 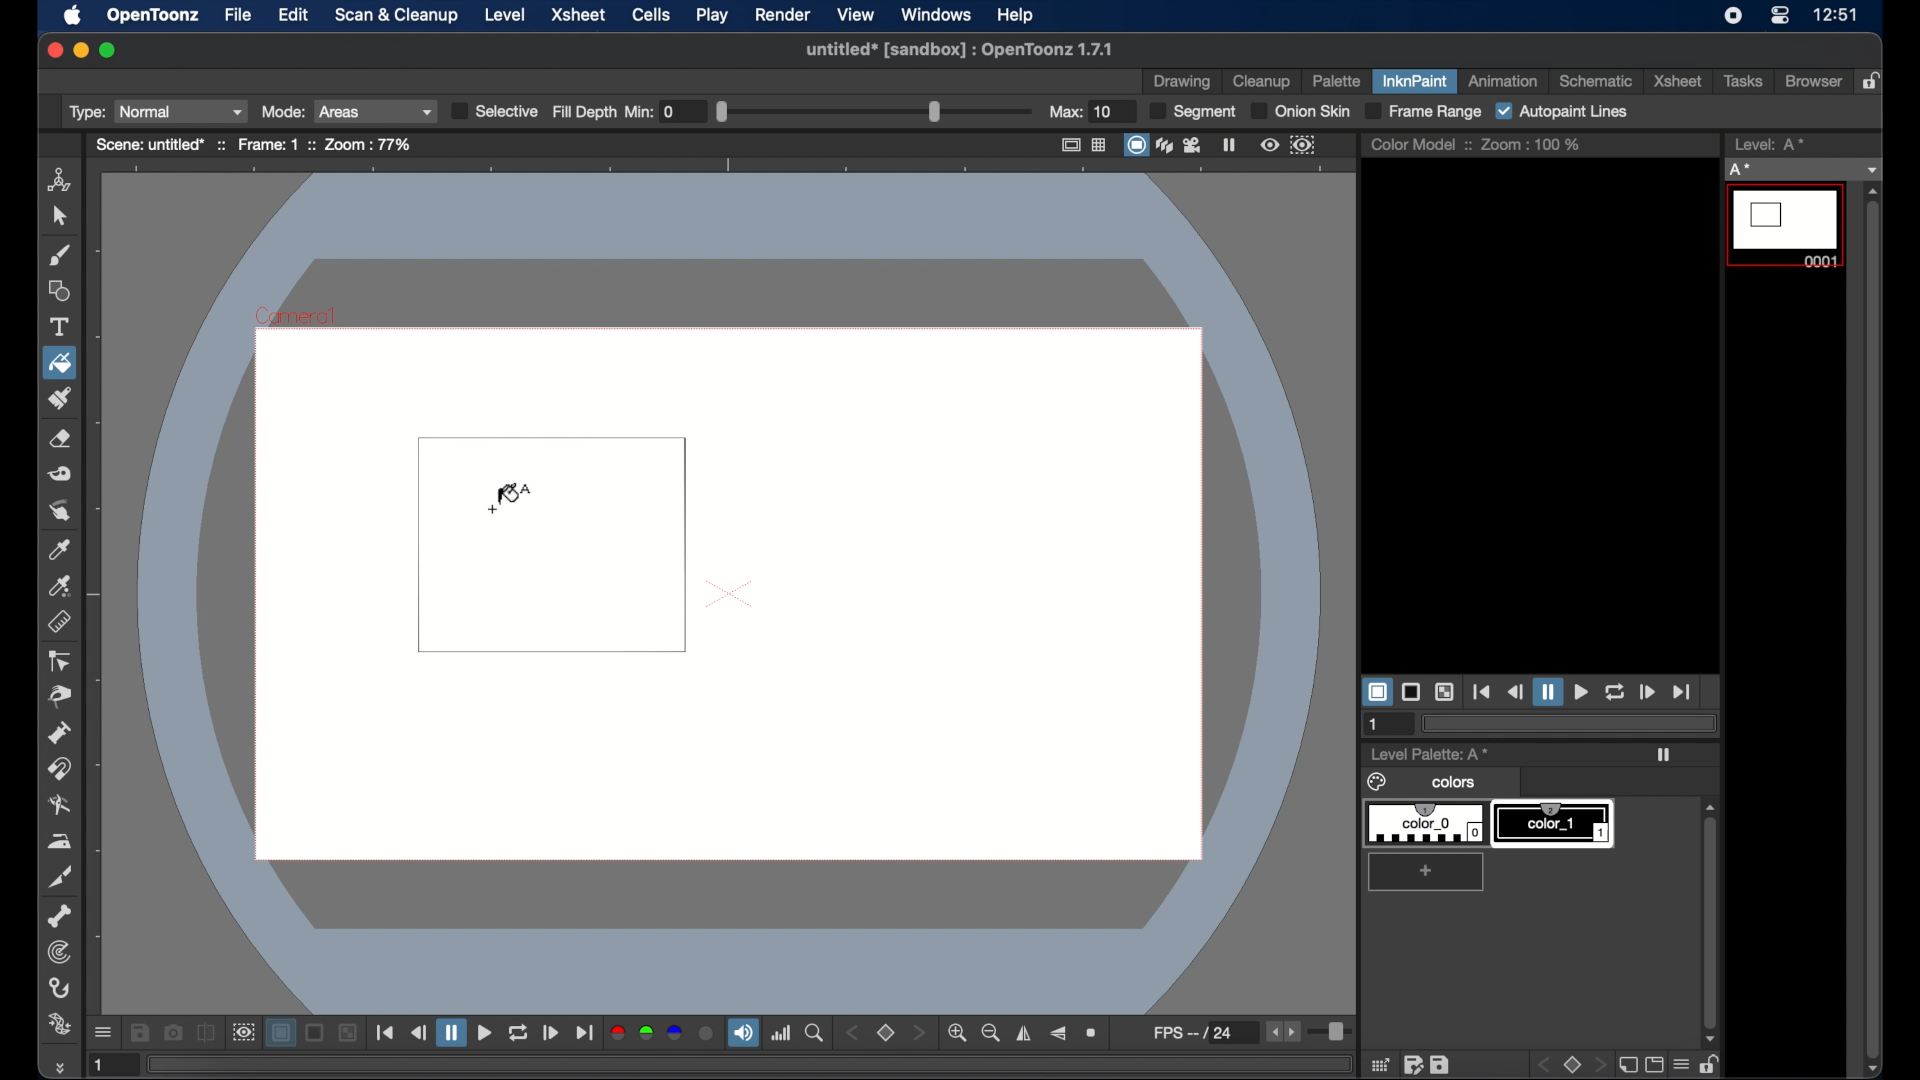 What do you see at coordinates (109, 50) in the screenshot?
I see `maximize` at bounding box center [109, 50].